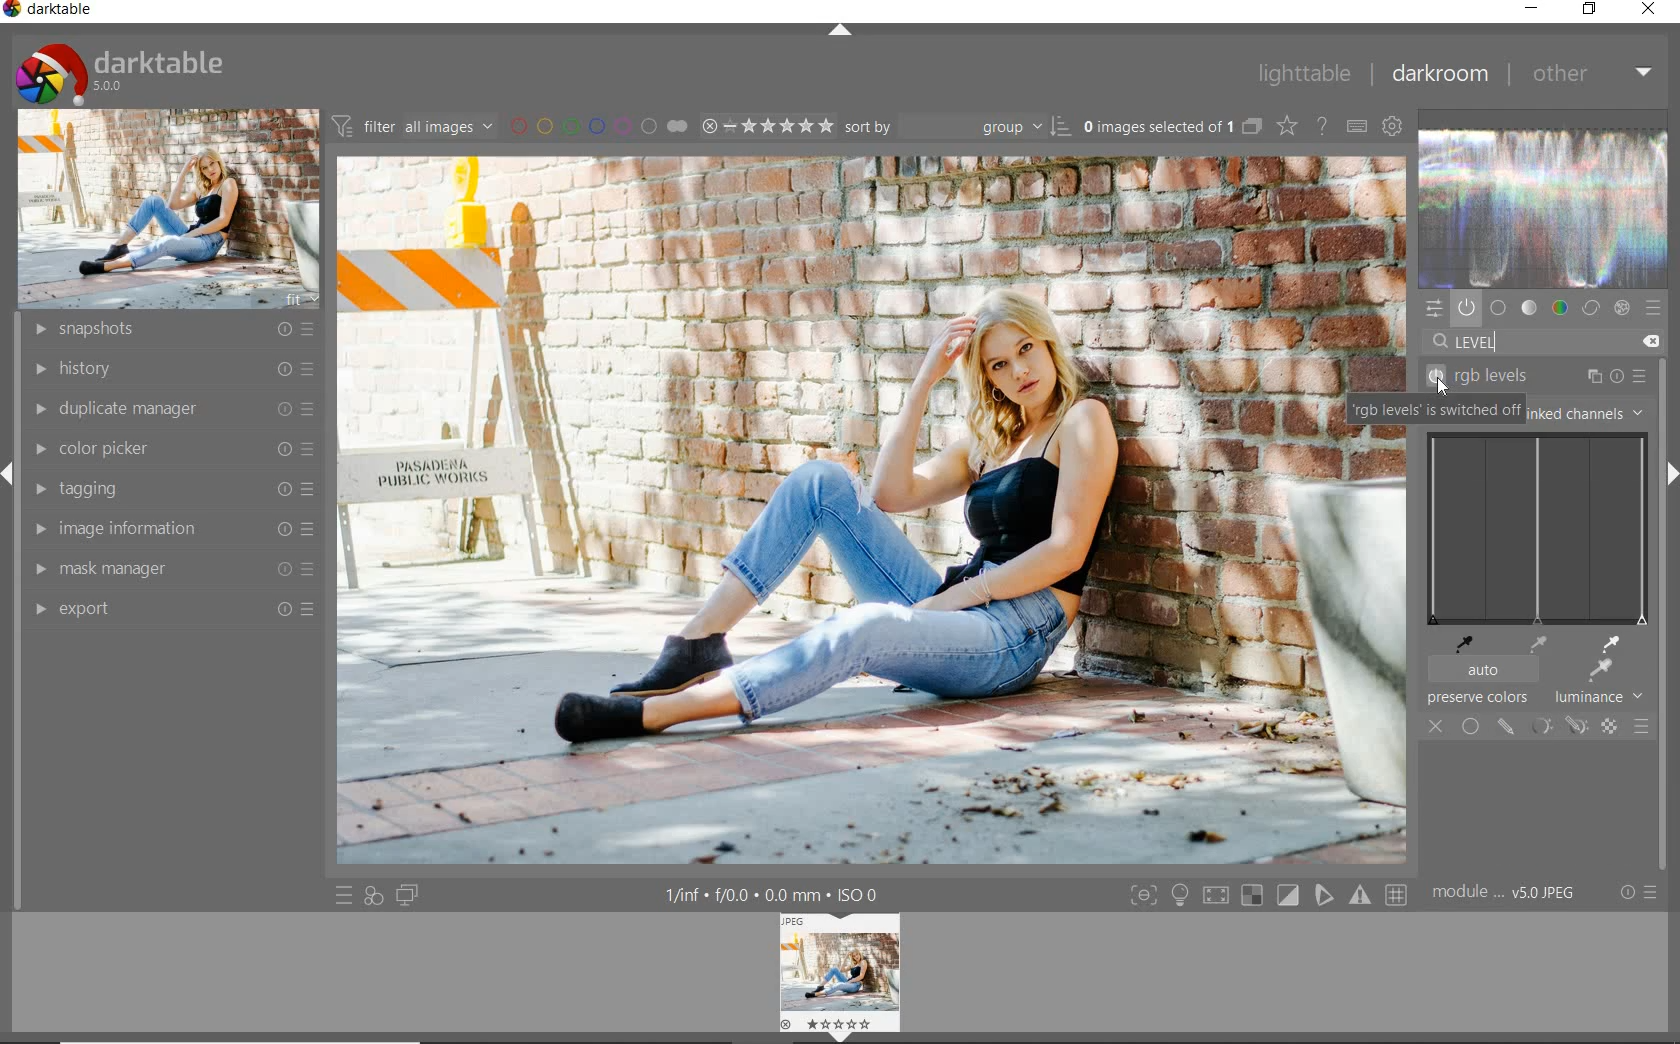 The width and height of the screenshot is (1680, 1044). I want to click on color picker, so click(170, 450).